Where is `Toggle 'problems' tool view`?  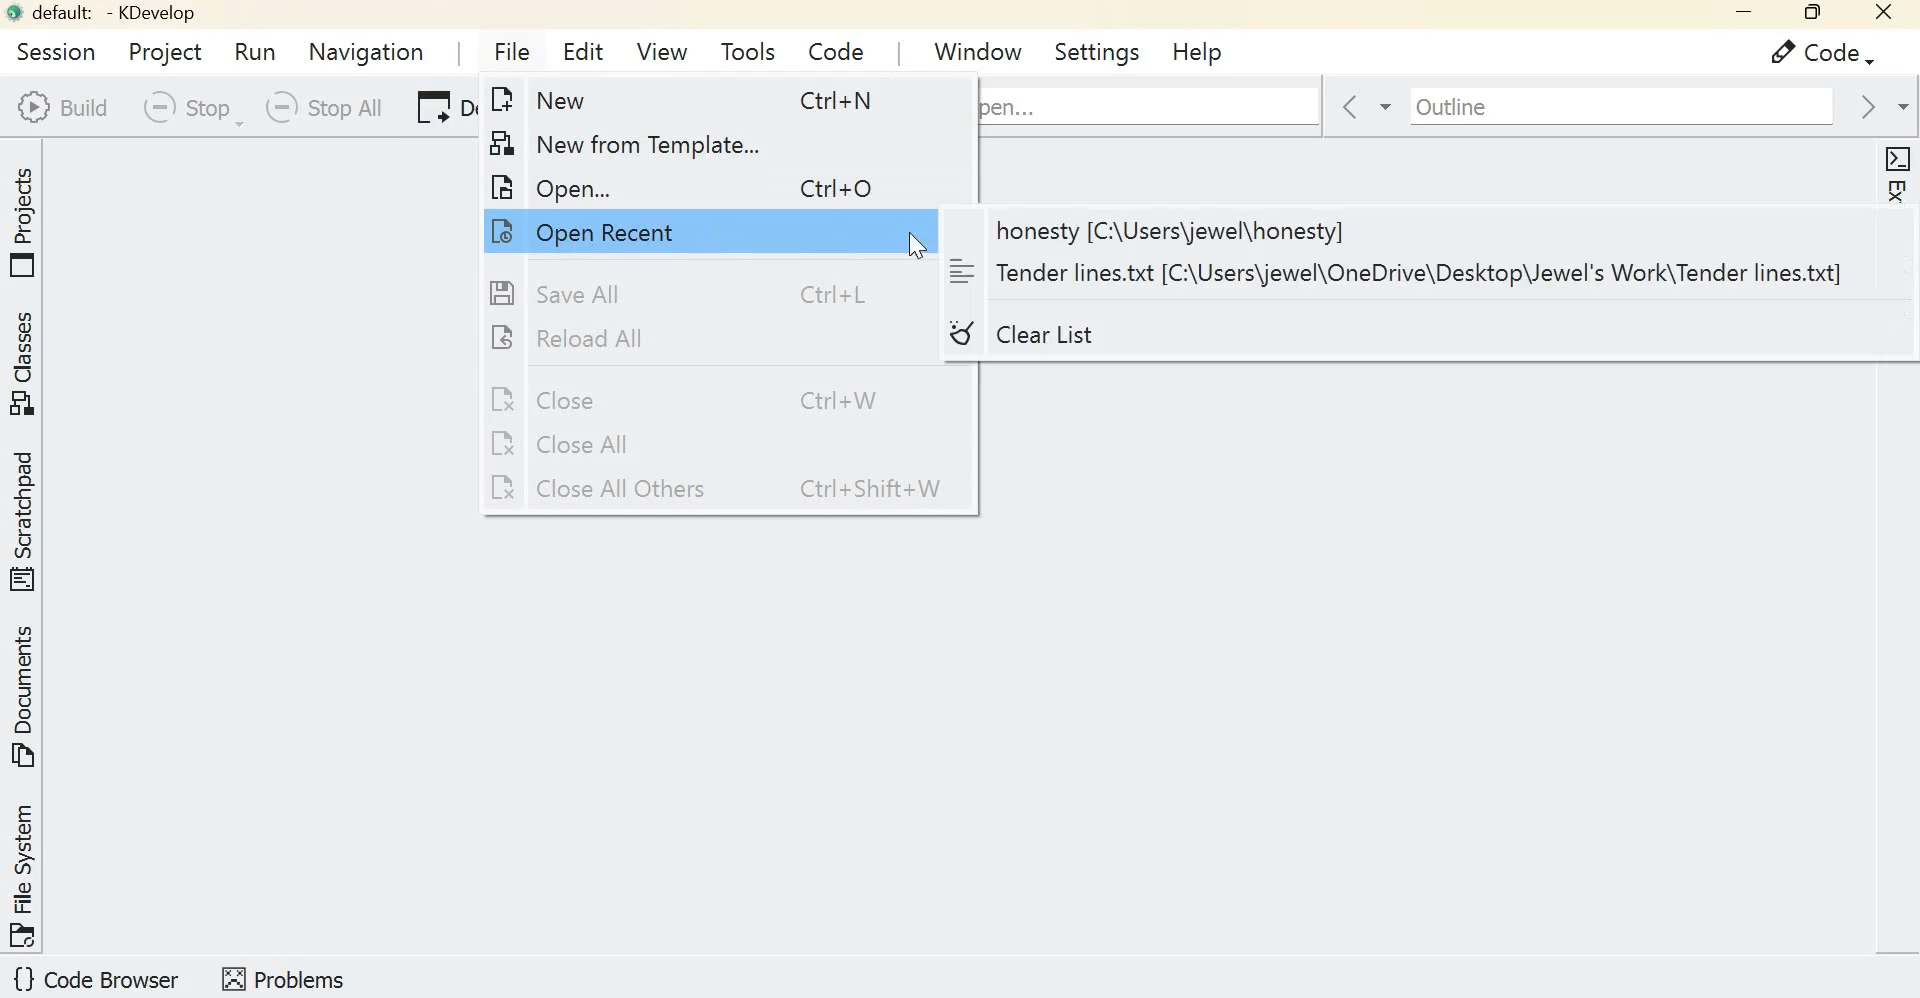 Toggle 'problems' tool view is located at coordinates (283, 977).